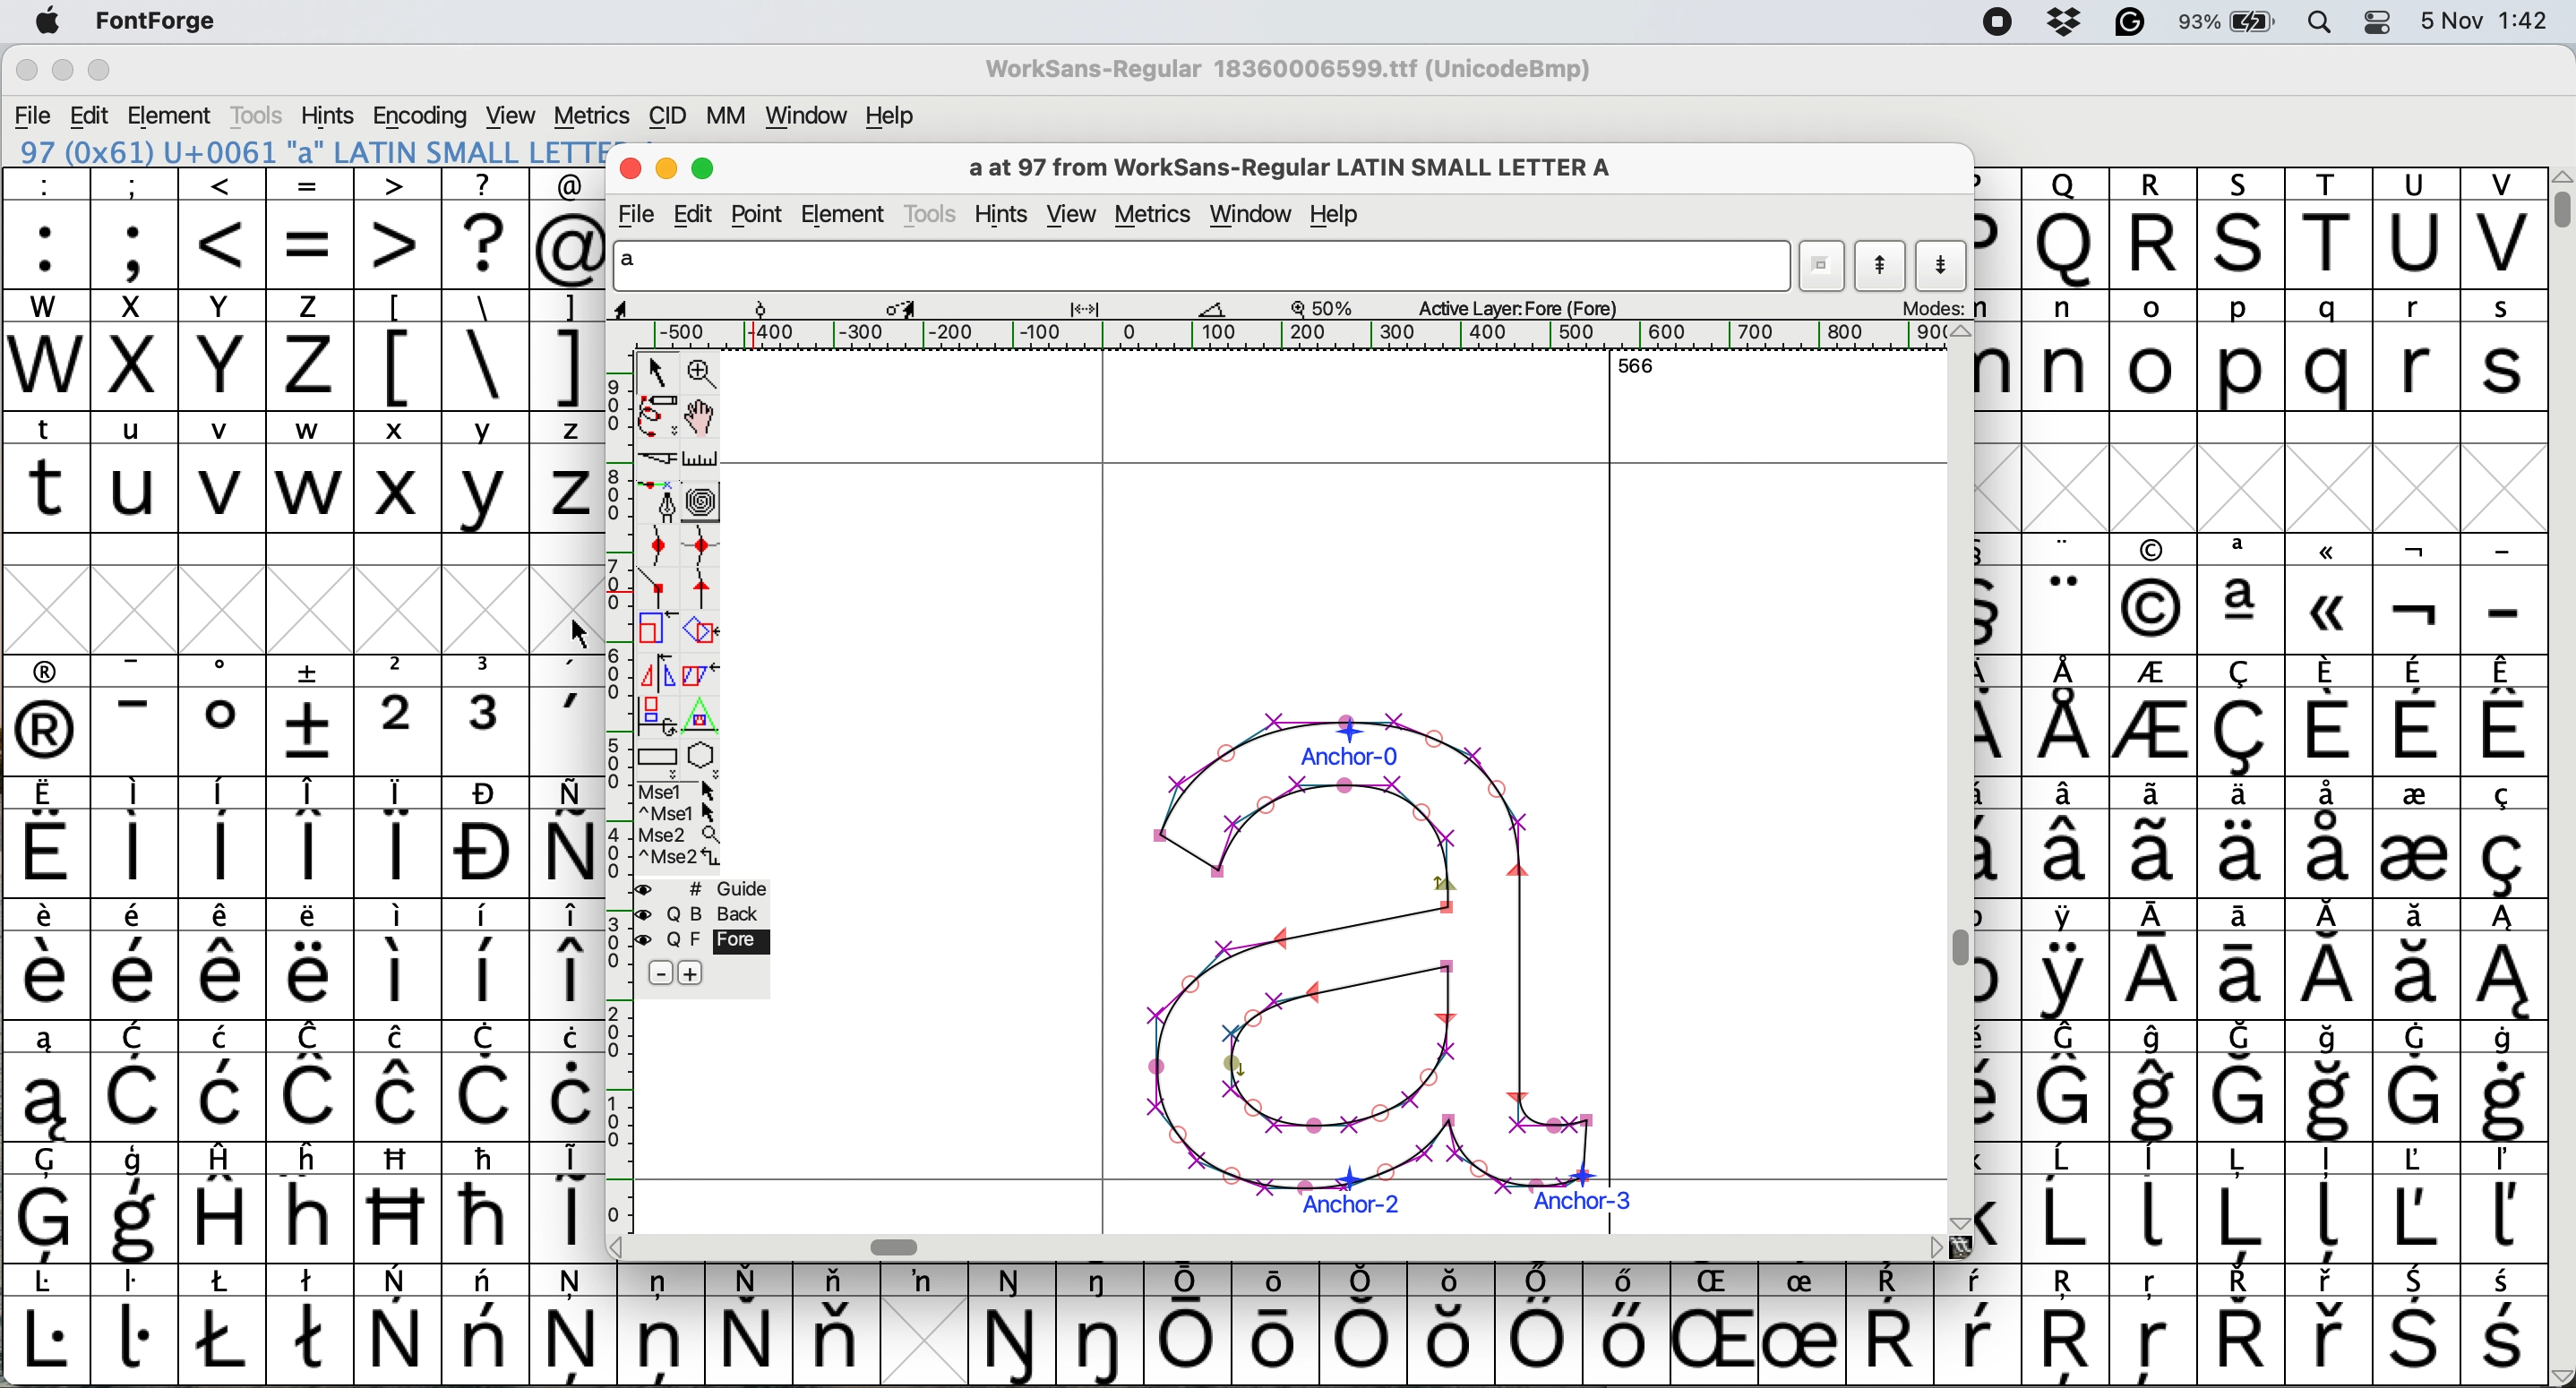 The width and height of the screenshot is (2576, 1388). I want to click on vertical scroll bar, so click(2560, 200).